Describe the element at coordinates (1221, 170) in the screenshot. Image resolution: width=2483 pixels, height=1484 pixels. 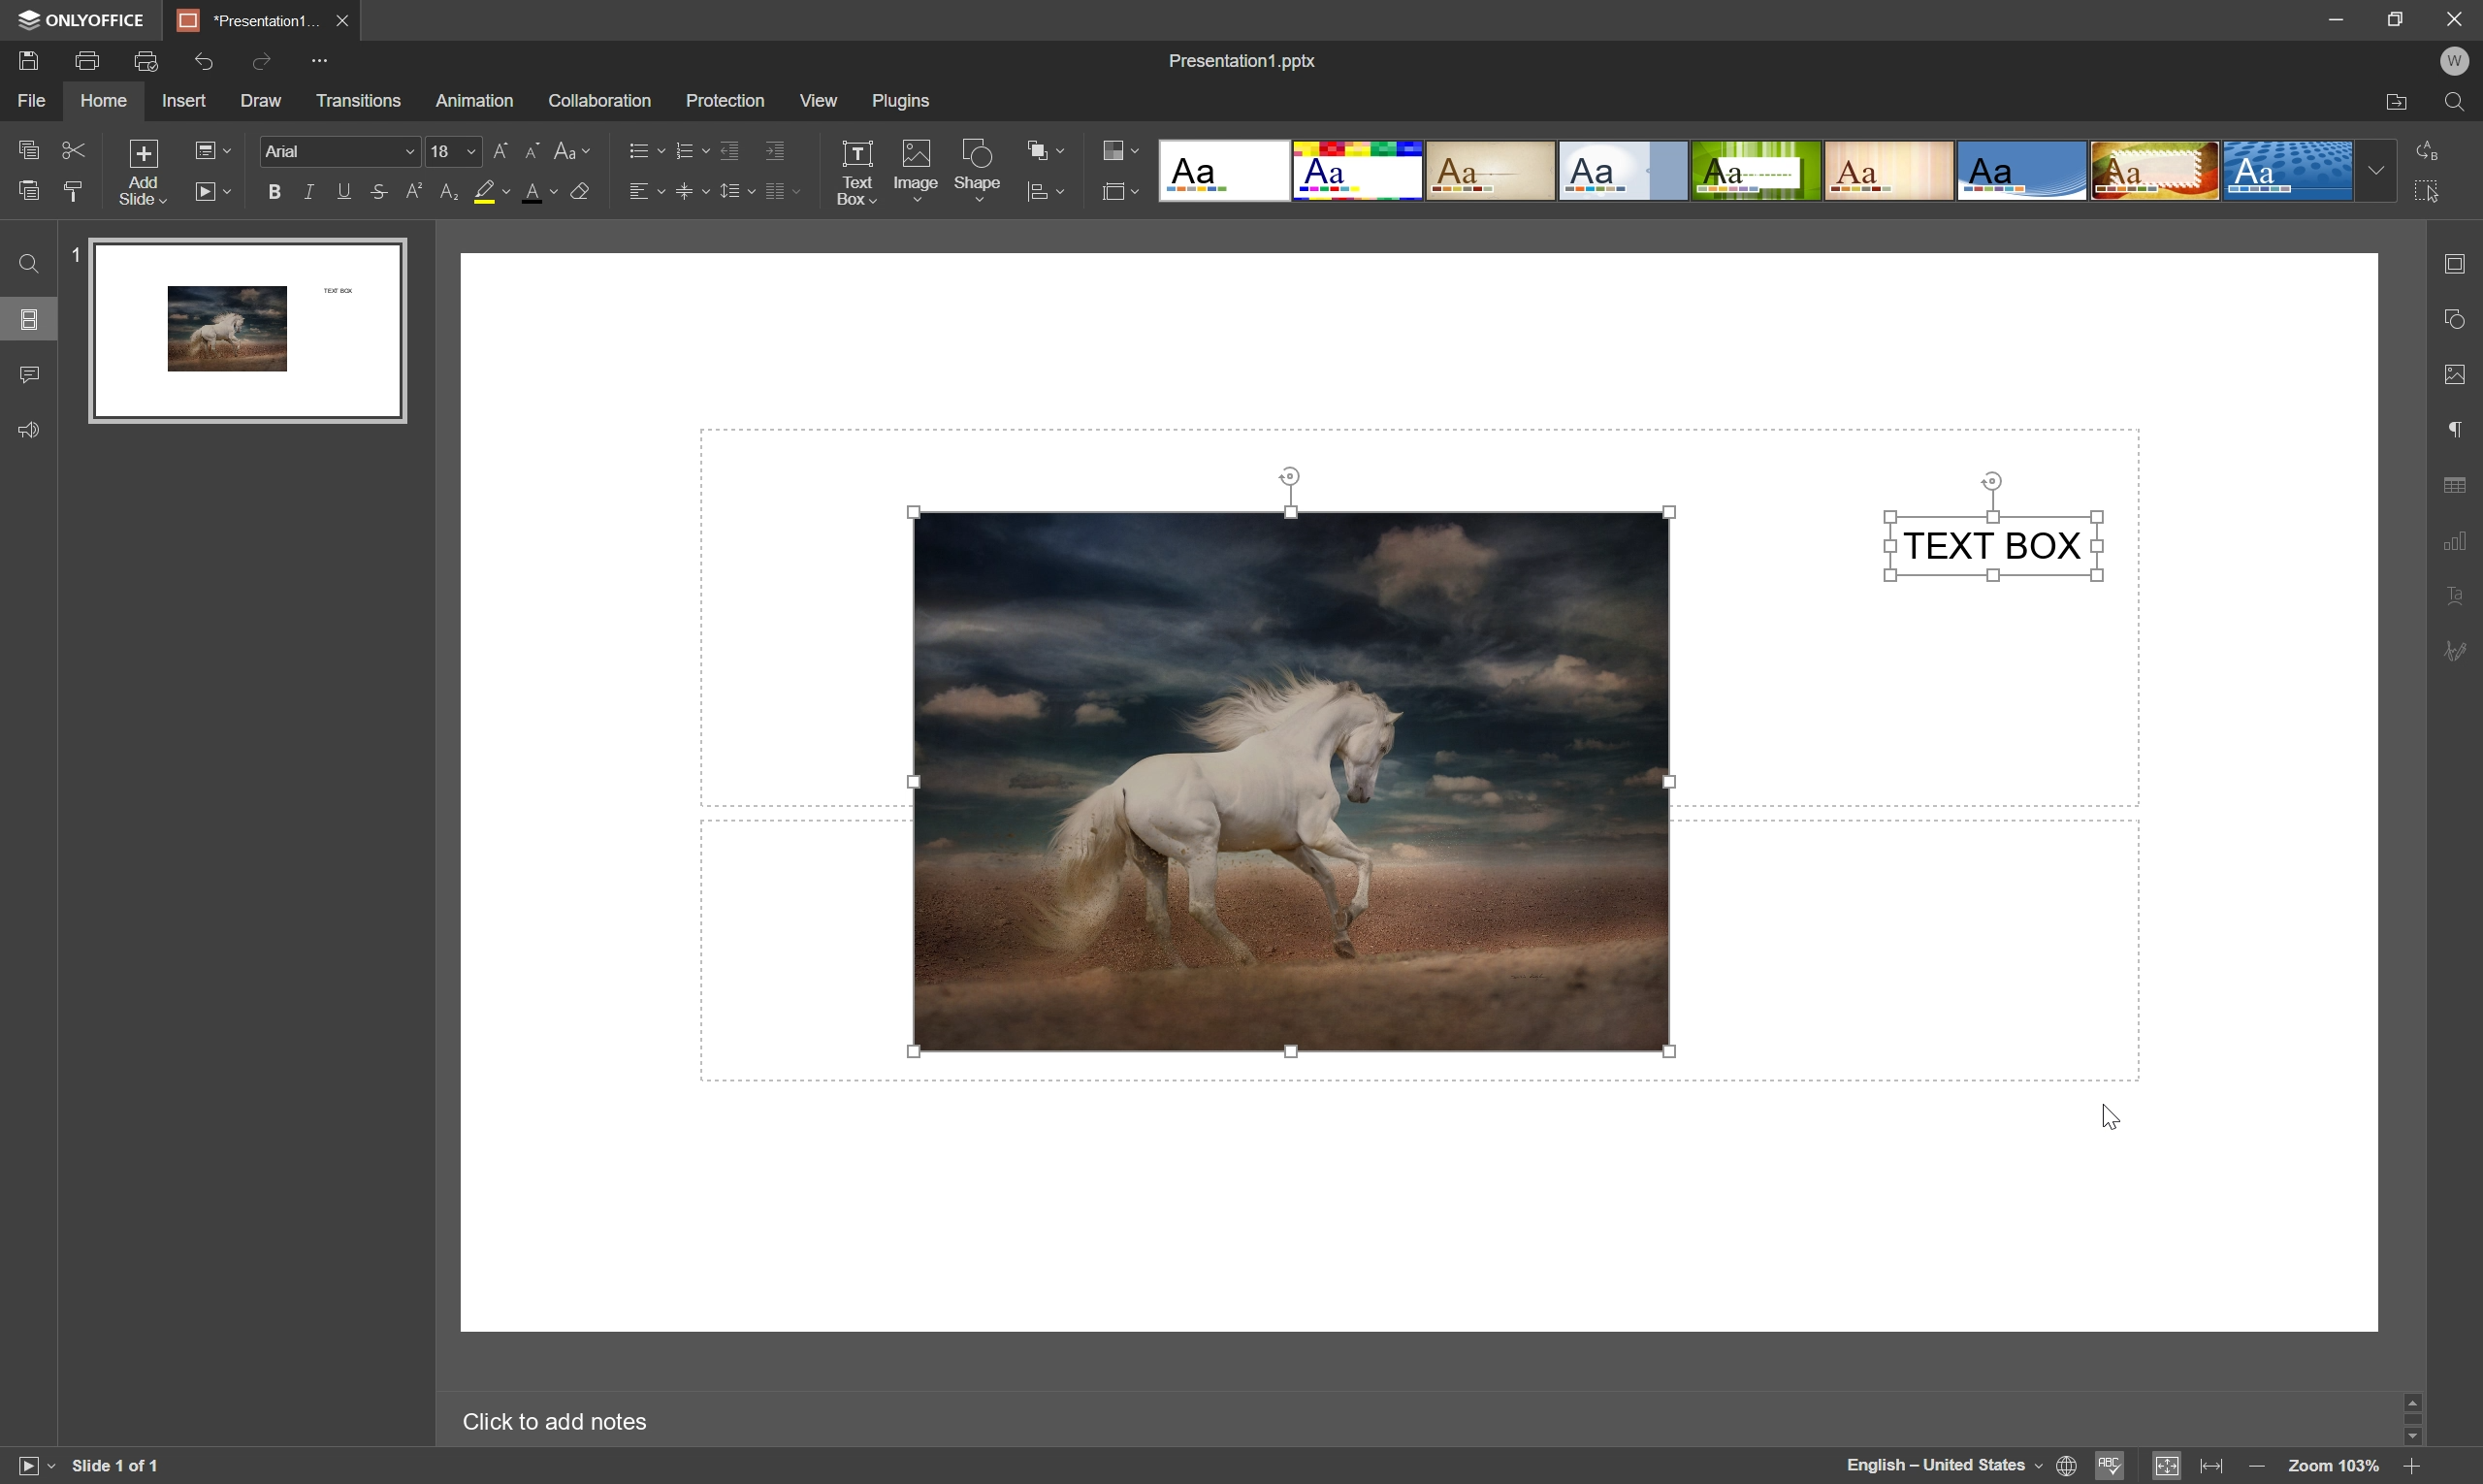
I see `Blank` at that location.